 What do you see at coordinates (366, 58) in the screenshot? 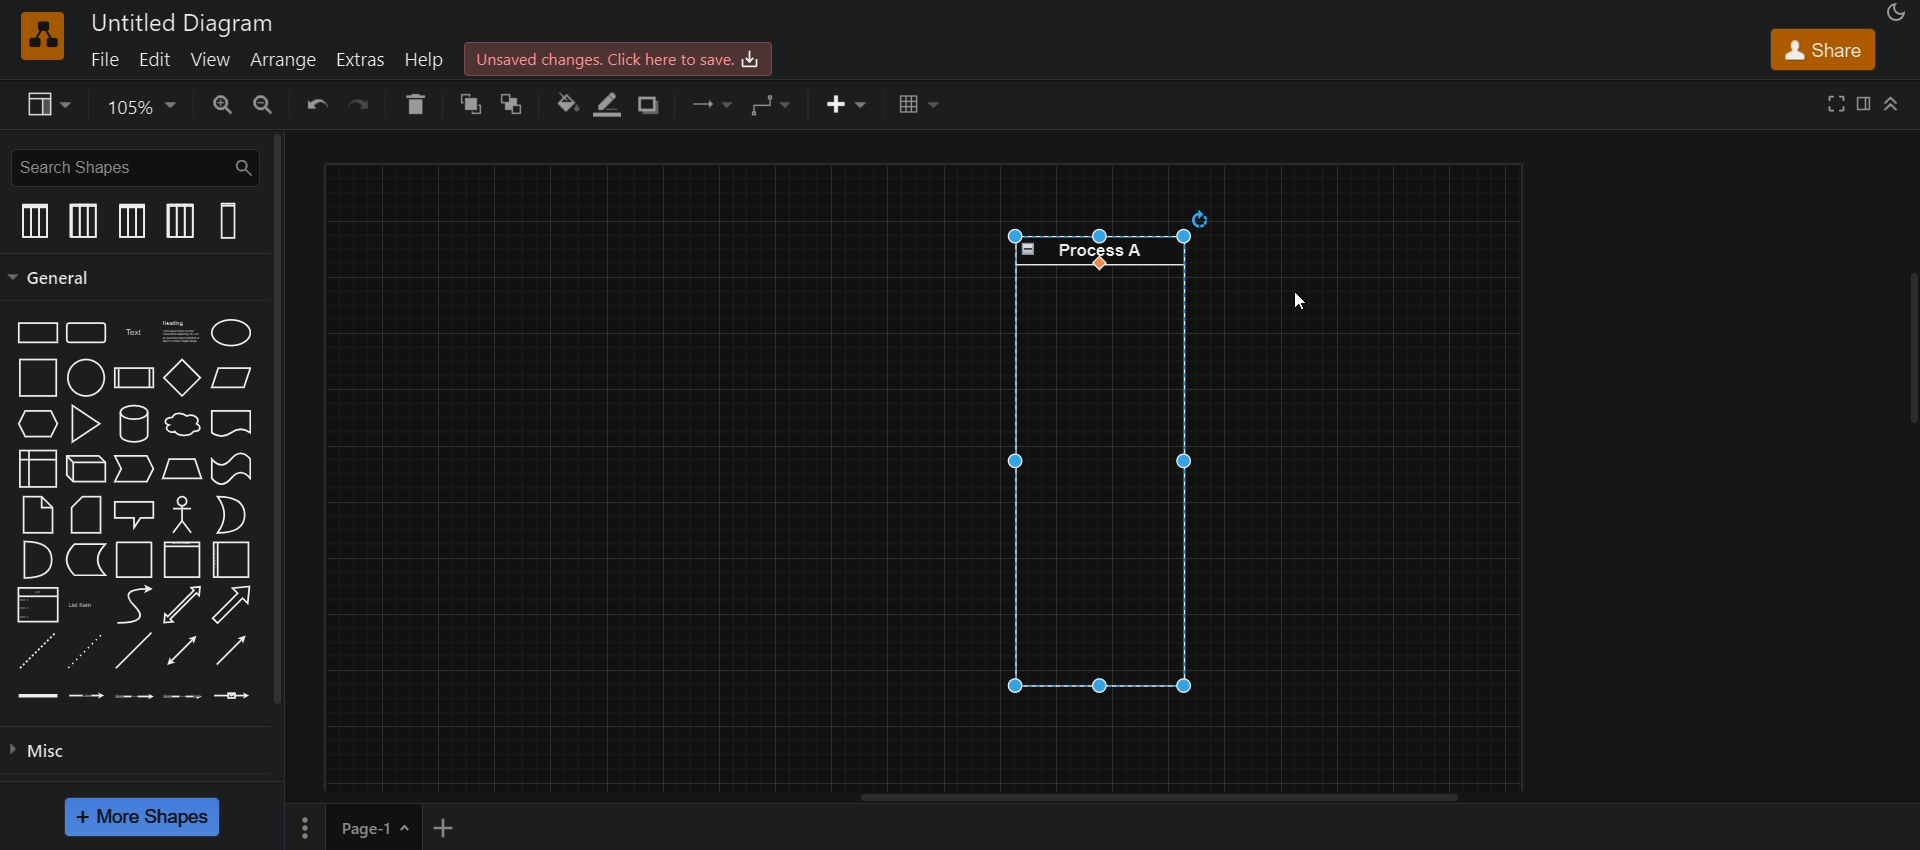
I see `extras` at bounding box center [366, 58].